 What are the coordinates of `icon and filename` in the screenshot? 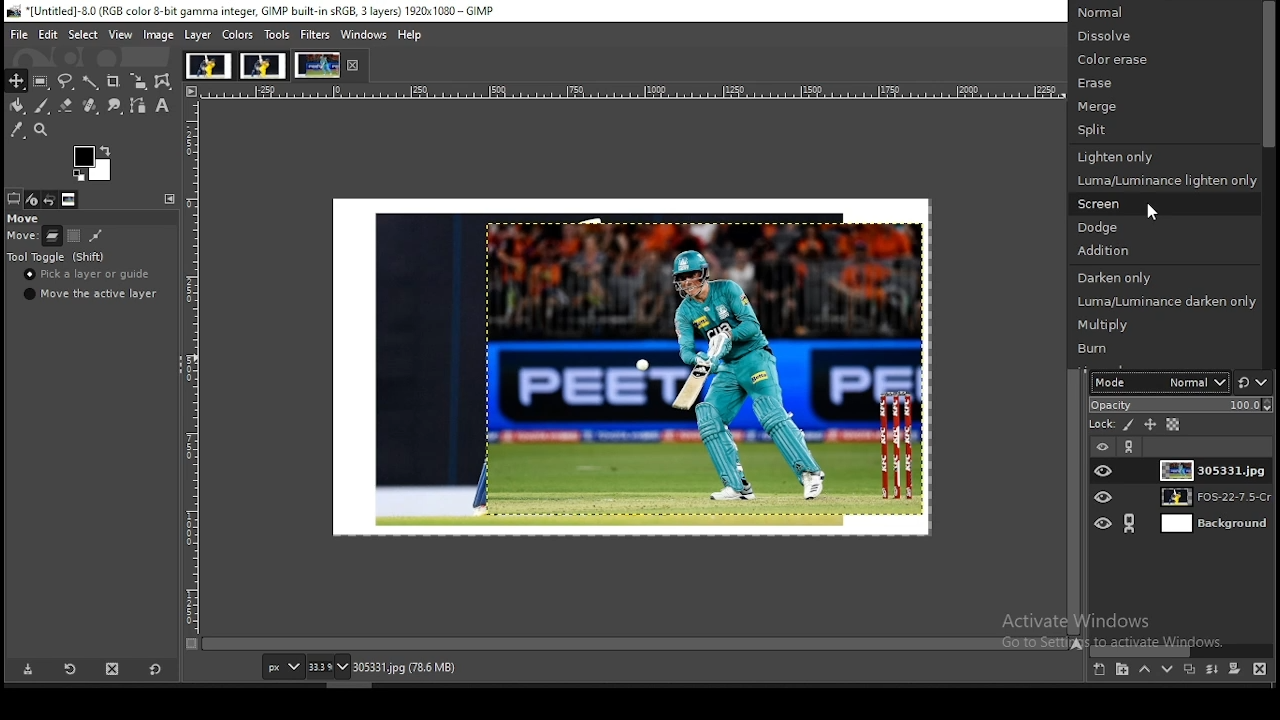 It's located at (254, 10).